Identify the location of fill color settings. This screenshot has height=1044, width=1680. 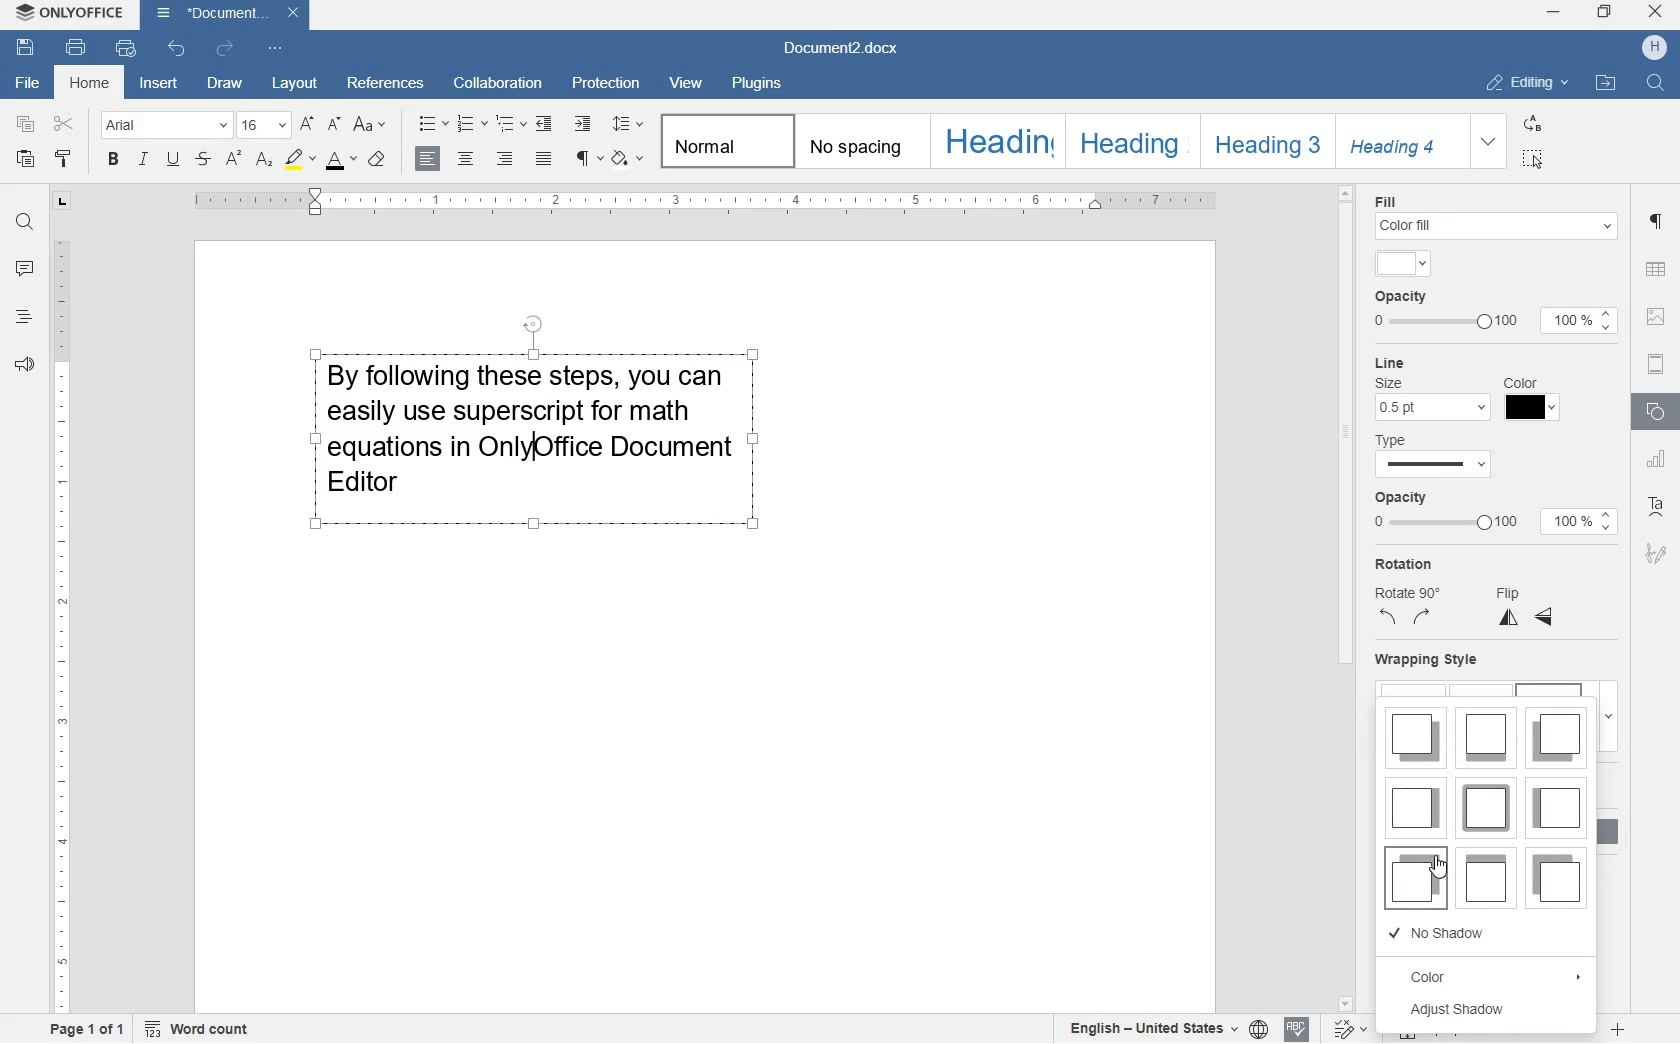
(1494, 215).